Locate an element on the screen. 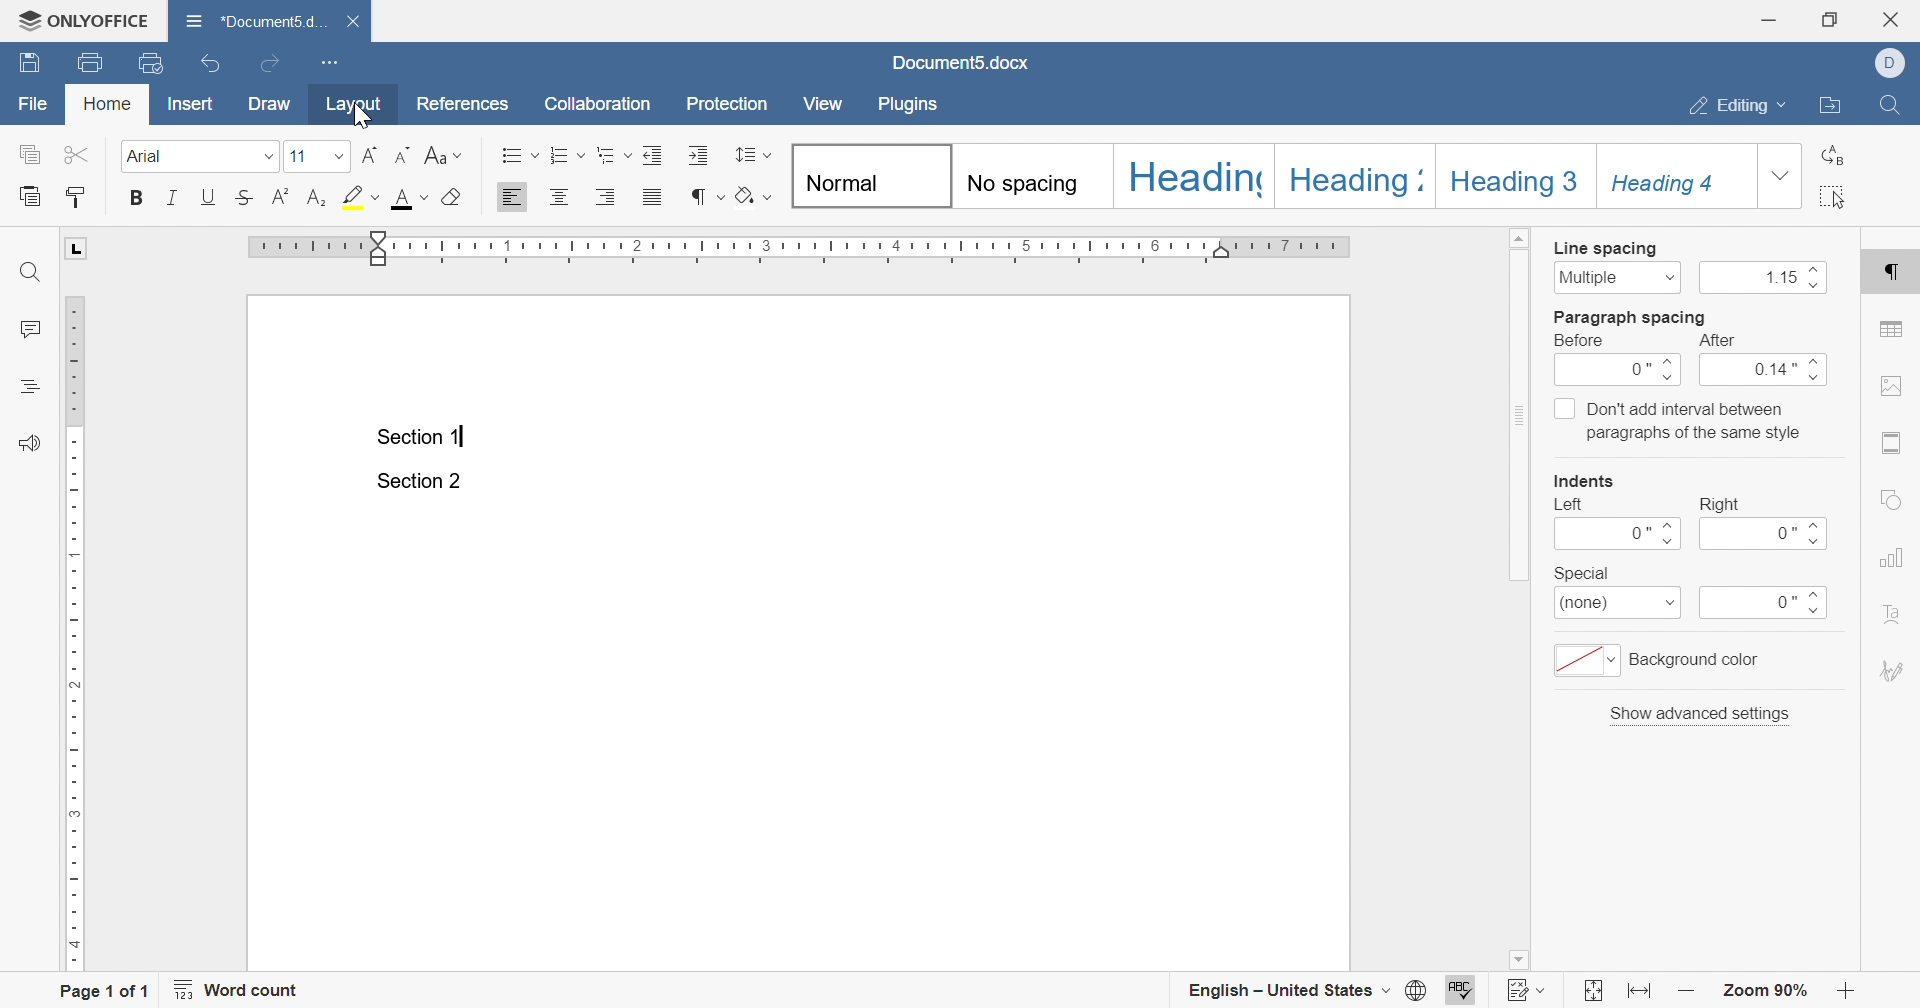 The height and width of the screenshot is (1008, 1920). close is located at coordinates (352, 22).